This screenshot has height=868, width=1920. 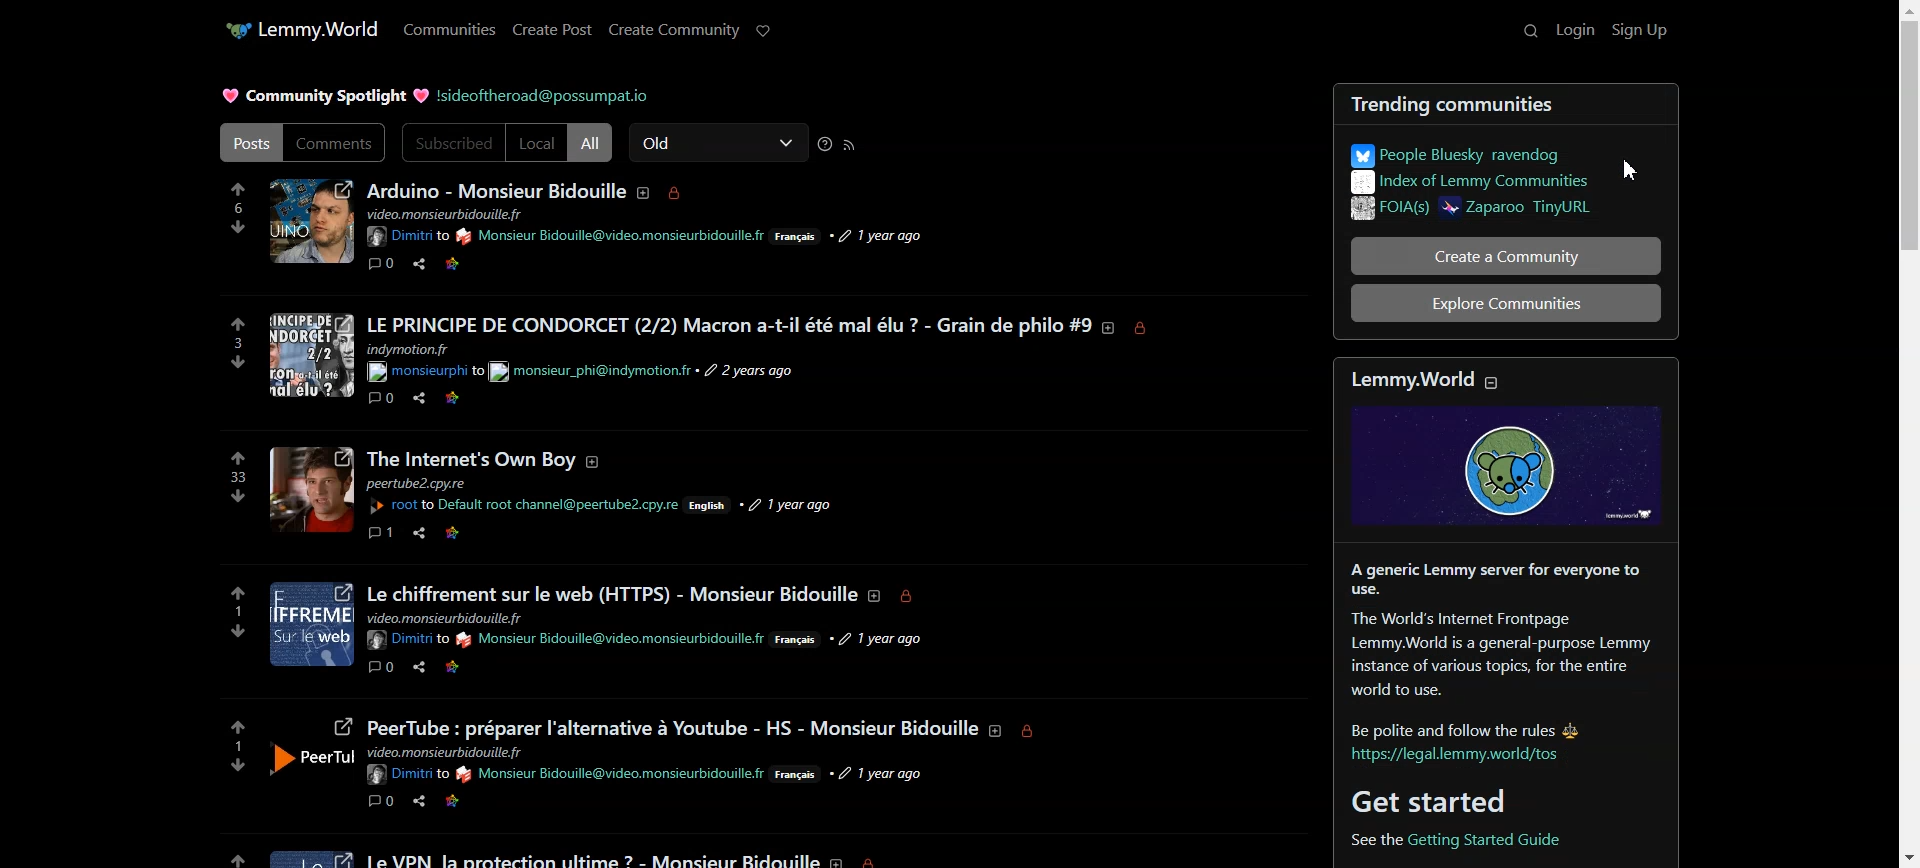 What do you see at coordinates (405, 639) in the screenshot?
I see `` at bounding box center [405, 639].